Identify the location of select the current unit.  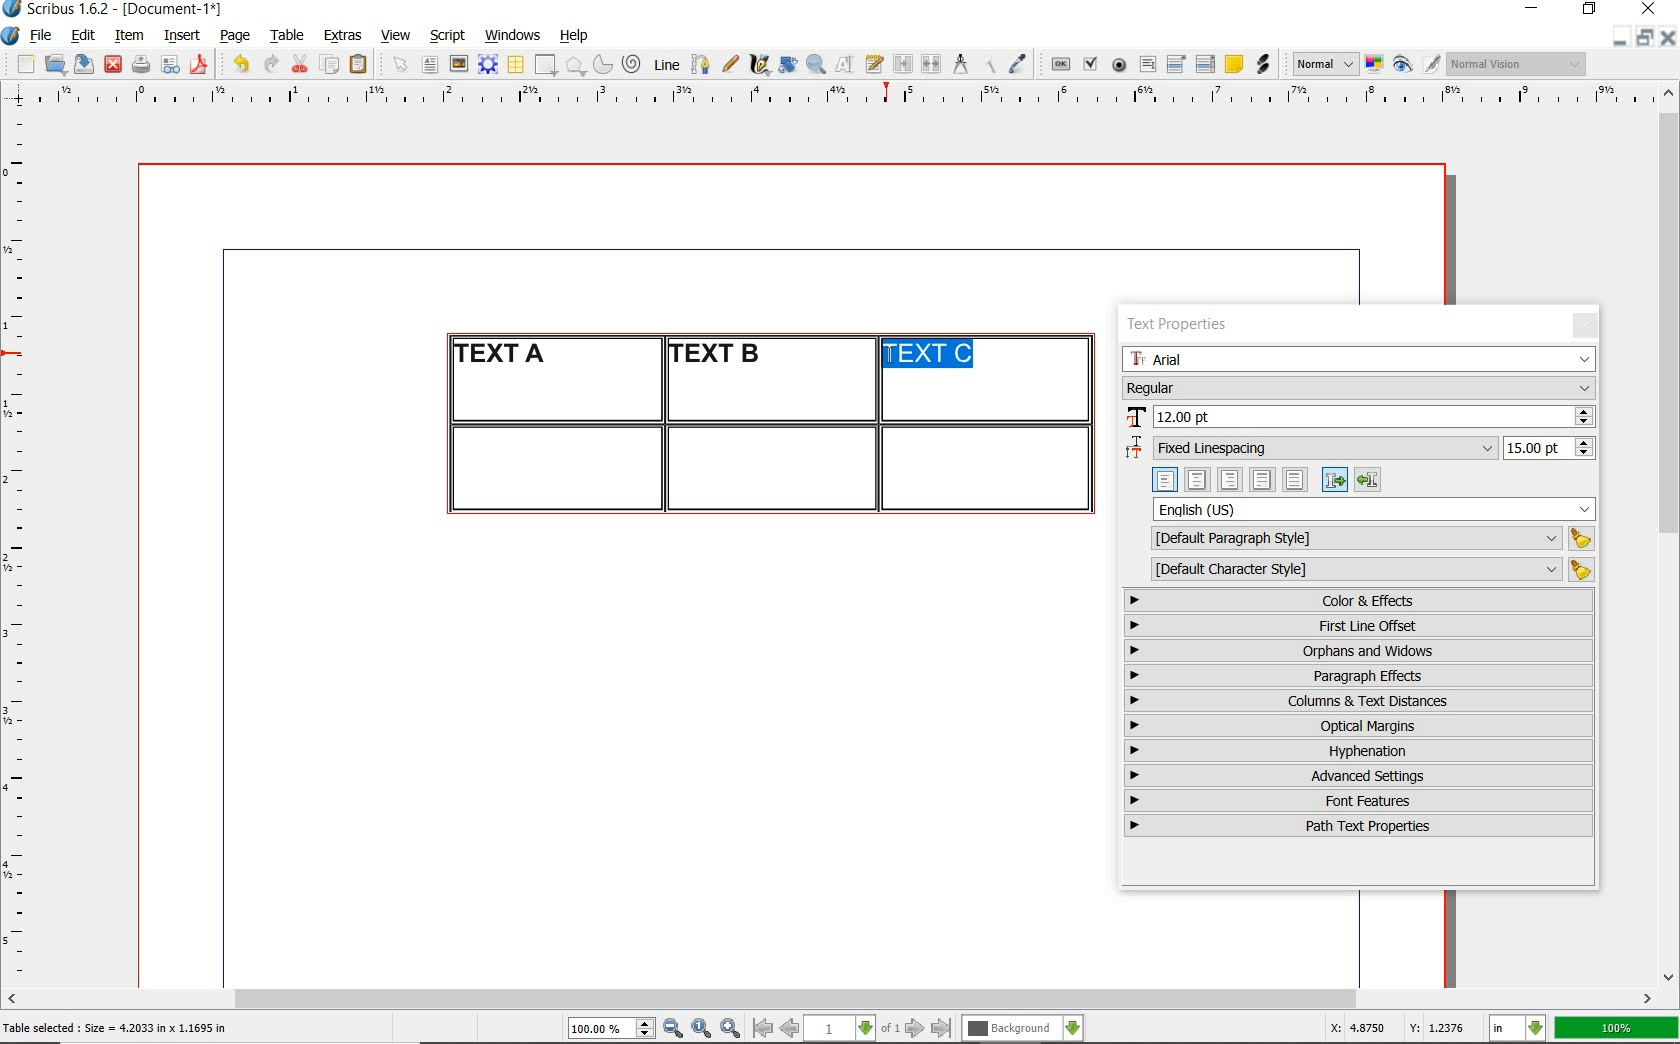
(1518, 1029).